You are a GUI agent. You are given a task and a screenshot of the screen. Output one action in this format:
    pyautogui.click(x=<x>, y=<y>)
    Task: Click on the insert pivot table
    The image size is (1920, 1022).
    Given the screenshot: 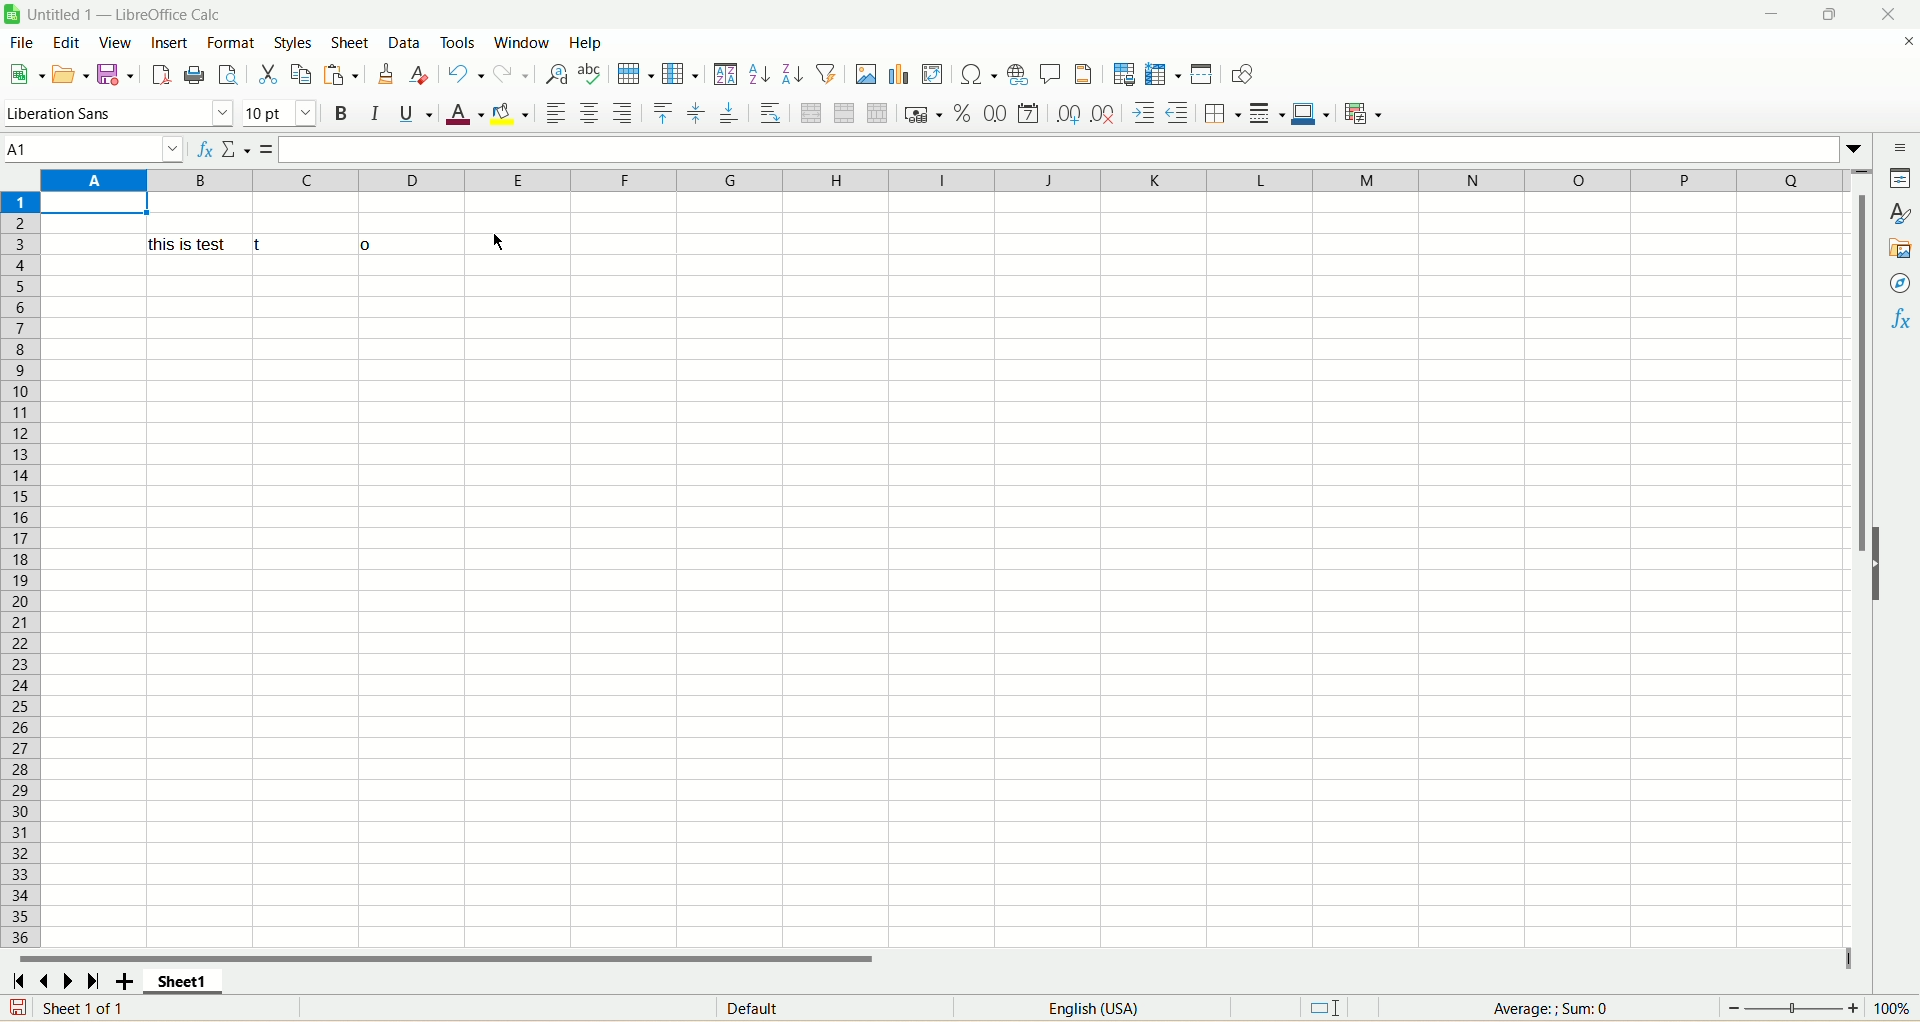 What is the action you would take?
    pyautogui.click(x=933, y=75)
    